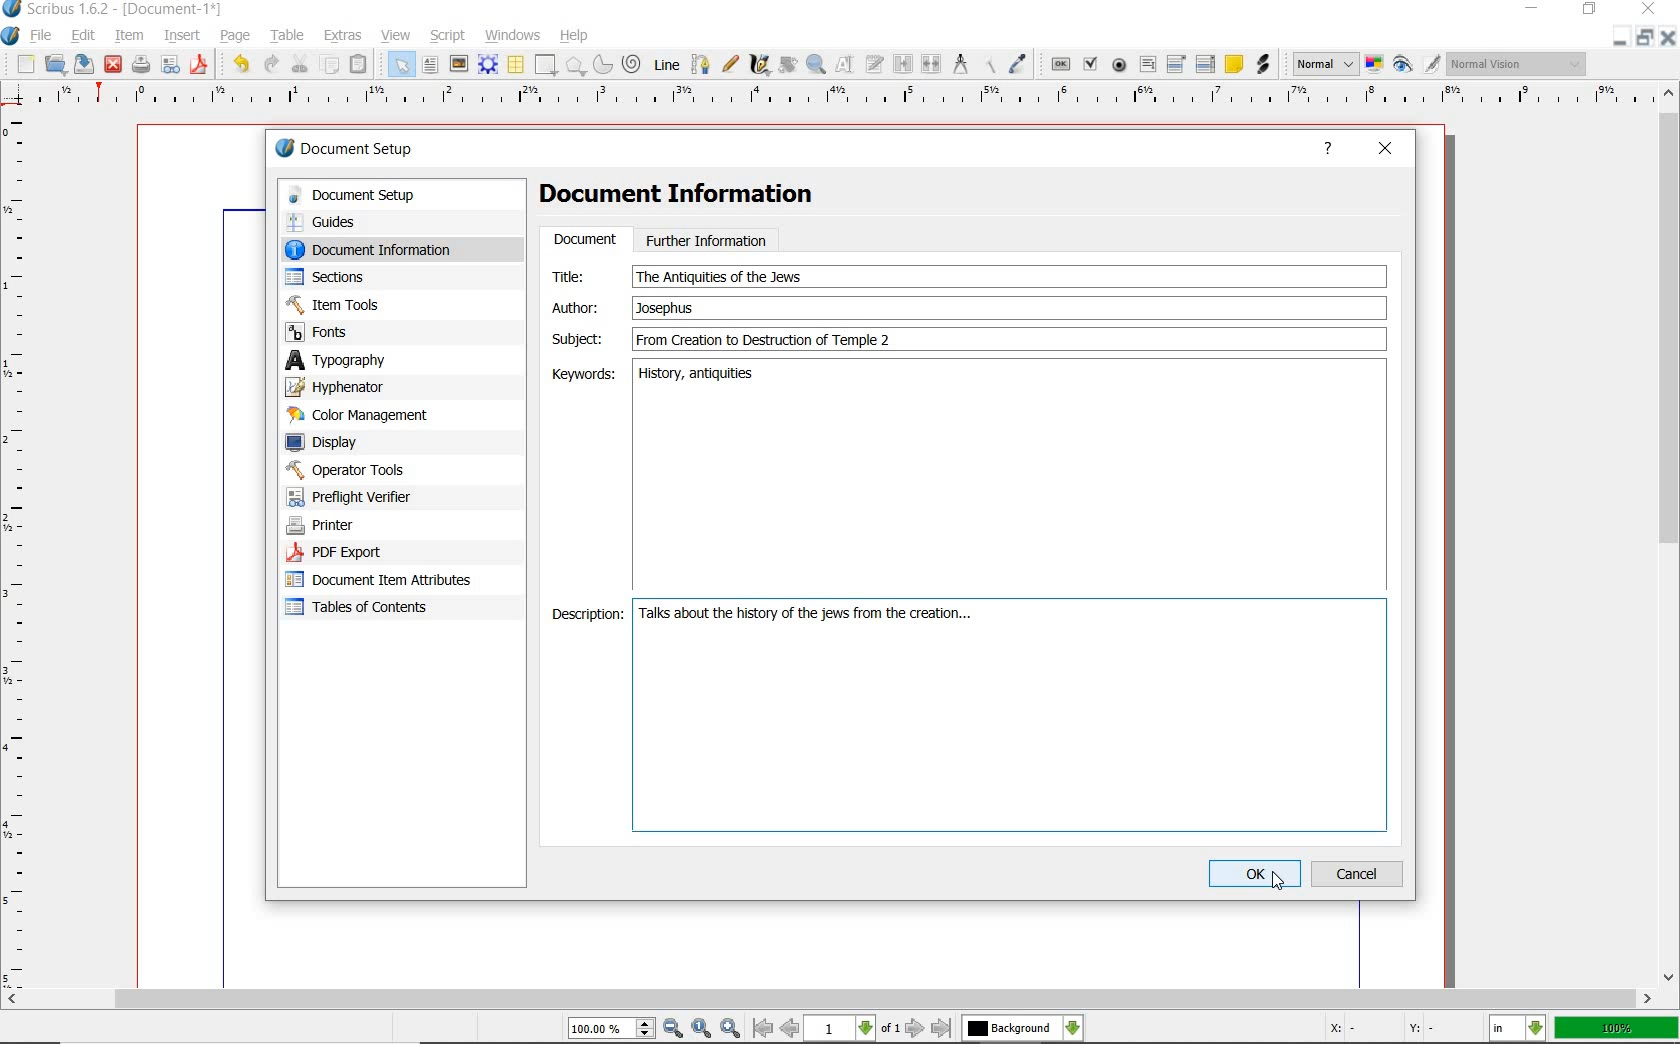  What do you see at coordinates (362, 63) in the screenshot?
I see `paste` at bounding box center [362, 63].